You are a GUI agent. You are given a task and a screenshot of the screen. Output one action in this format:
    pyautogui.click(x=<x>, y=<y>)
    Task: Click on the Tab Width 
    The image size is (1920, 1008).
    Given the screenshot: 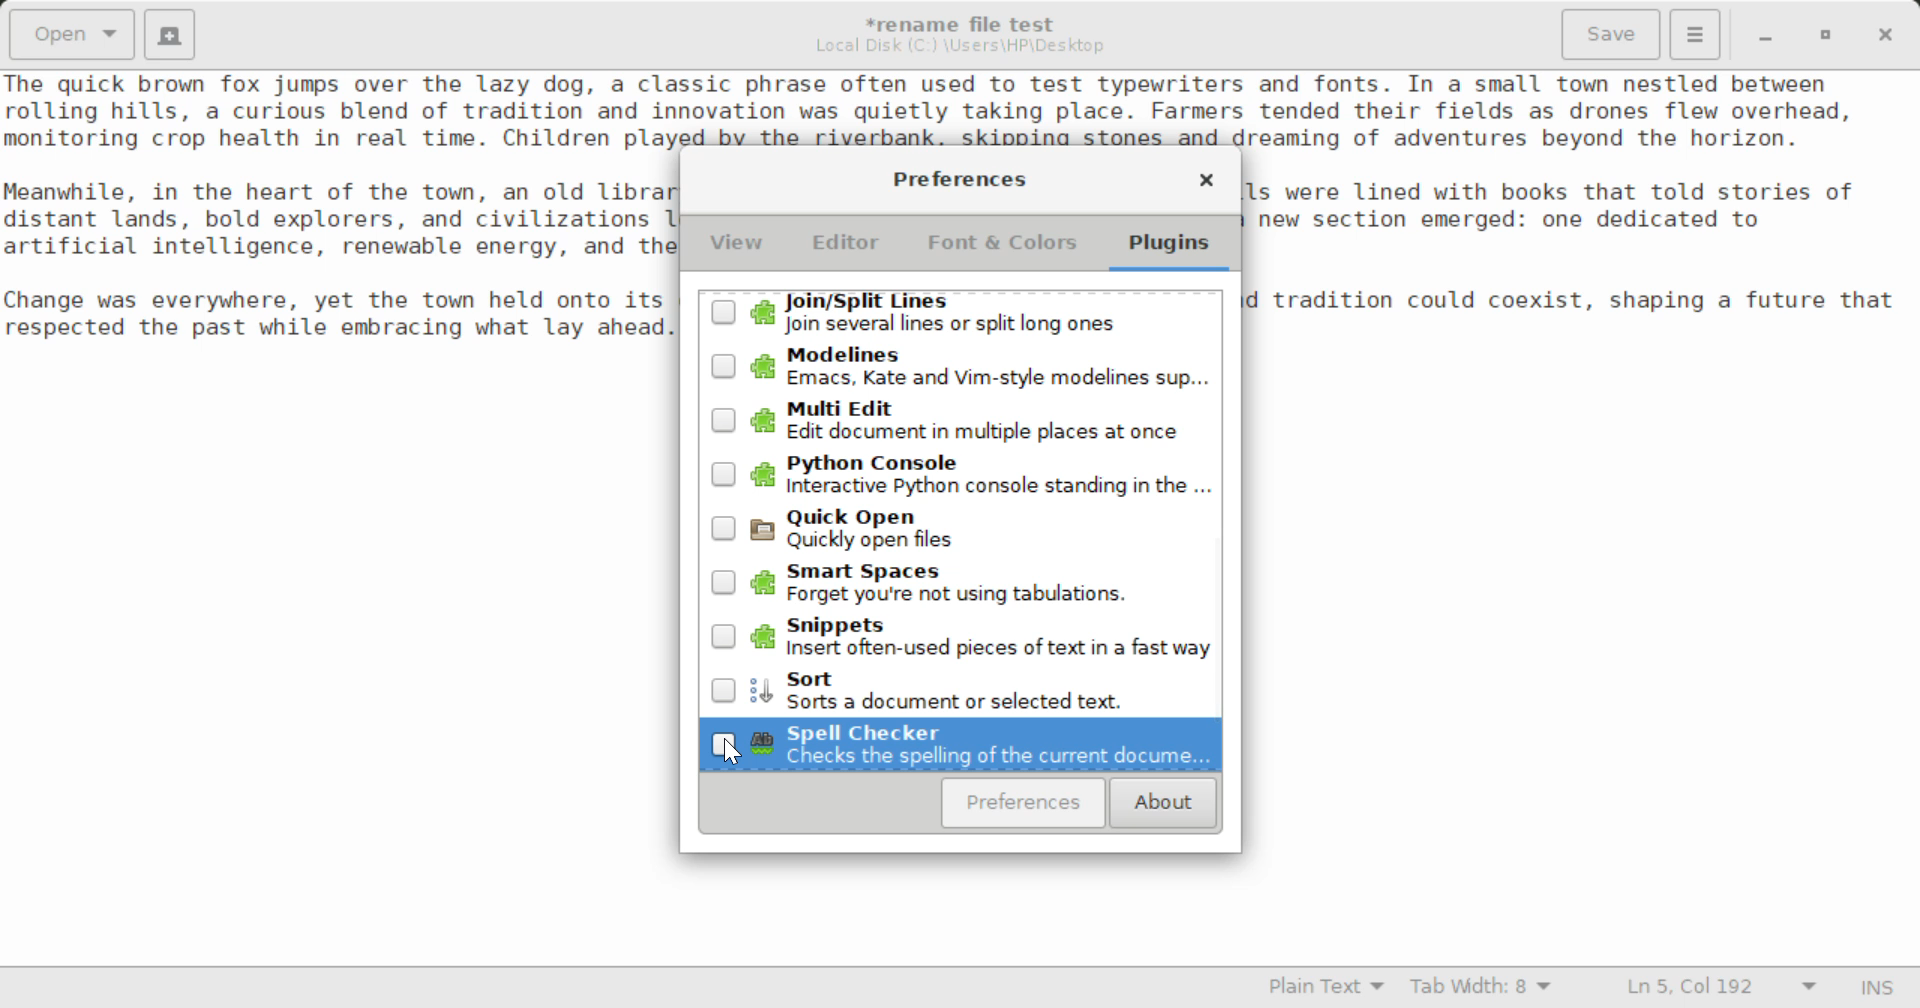 What is the action you would take?
    pyautogui.click(x=1484, y=989)
    